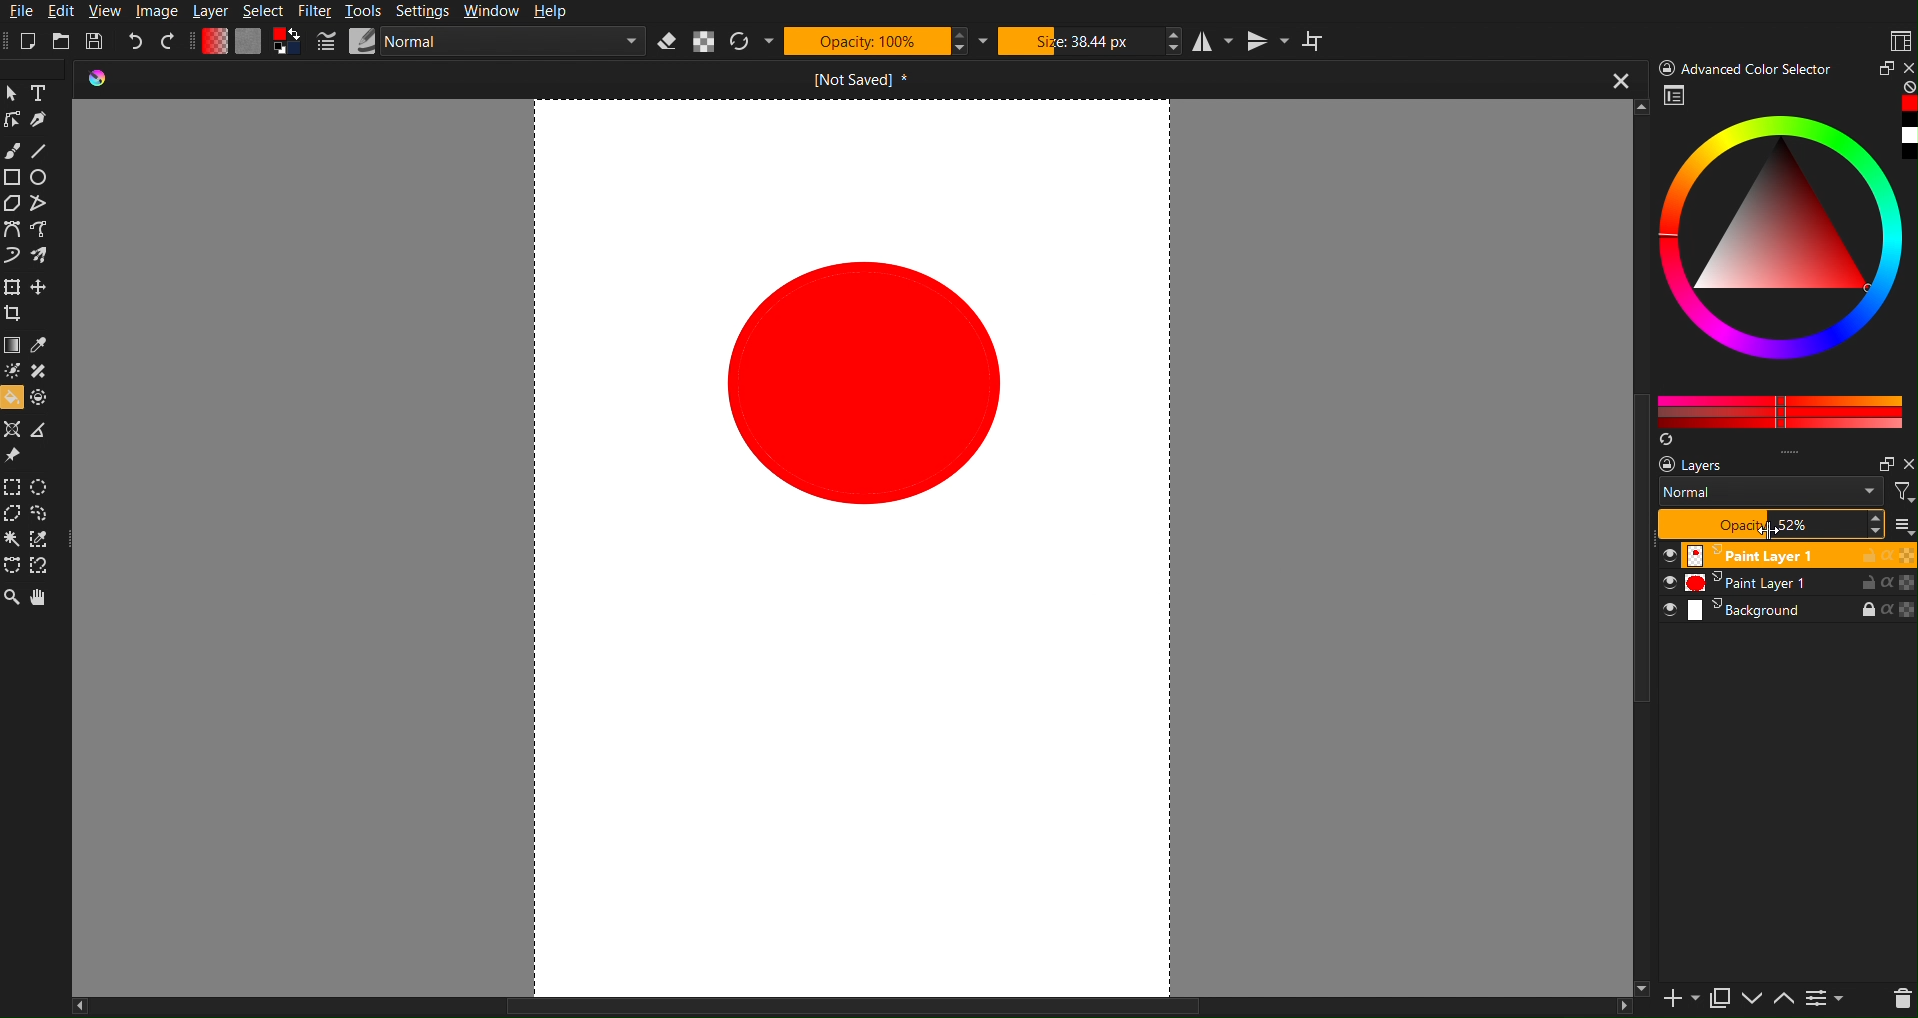  Describe the element at coordinates (42, 488) in the screenshot. I see `Elliptical` at that location.